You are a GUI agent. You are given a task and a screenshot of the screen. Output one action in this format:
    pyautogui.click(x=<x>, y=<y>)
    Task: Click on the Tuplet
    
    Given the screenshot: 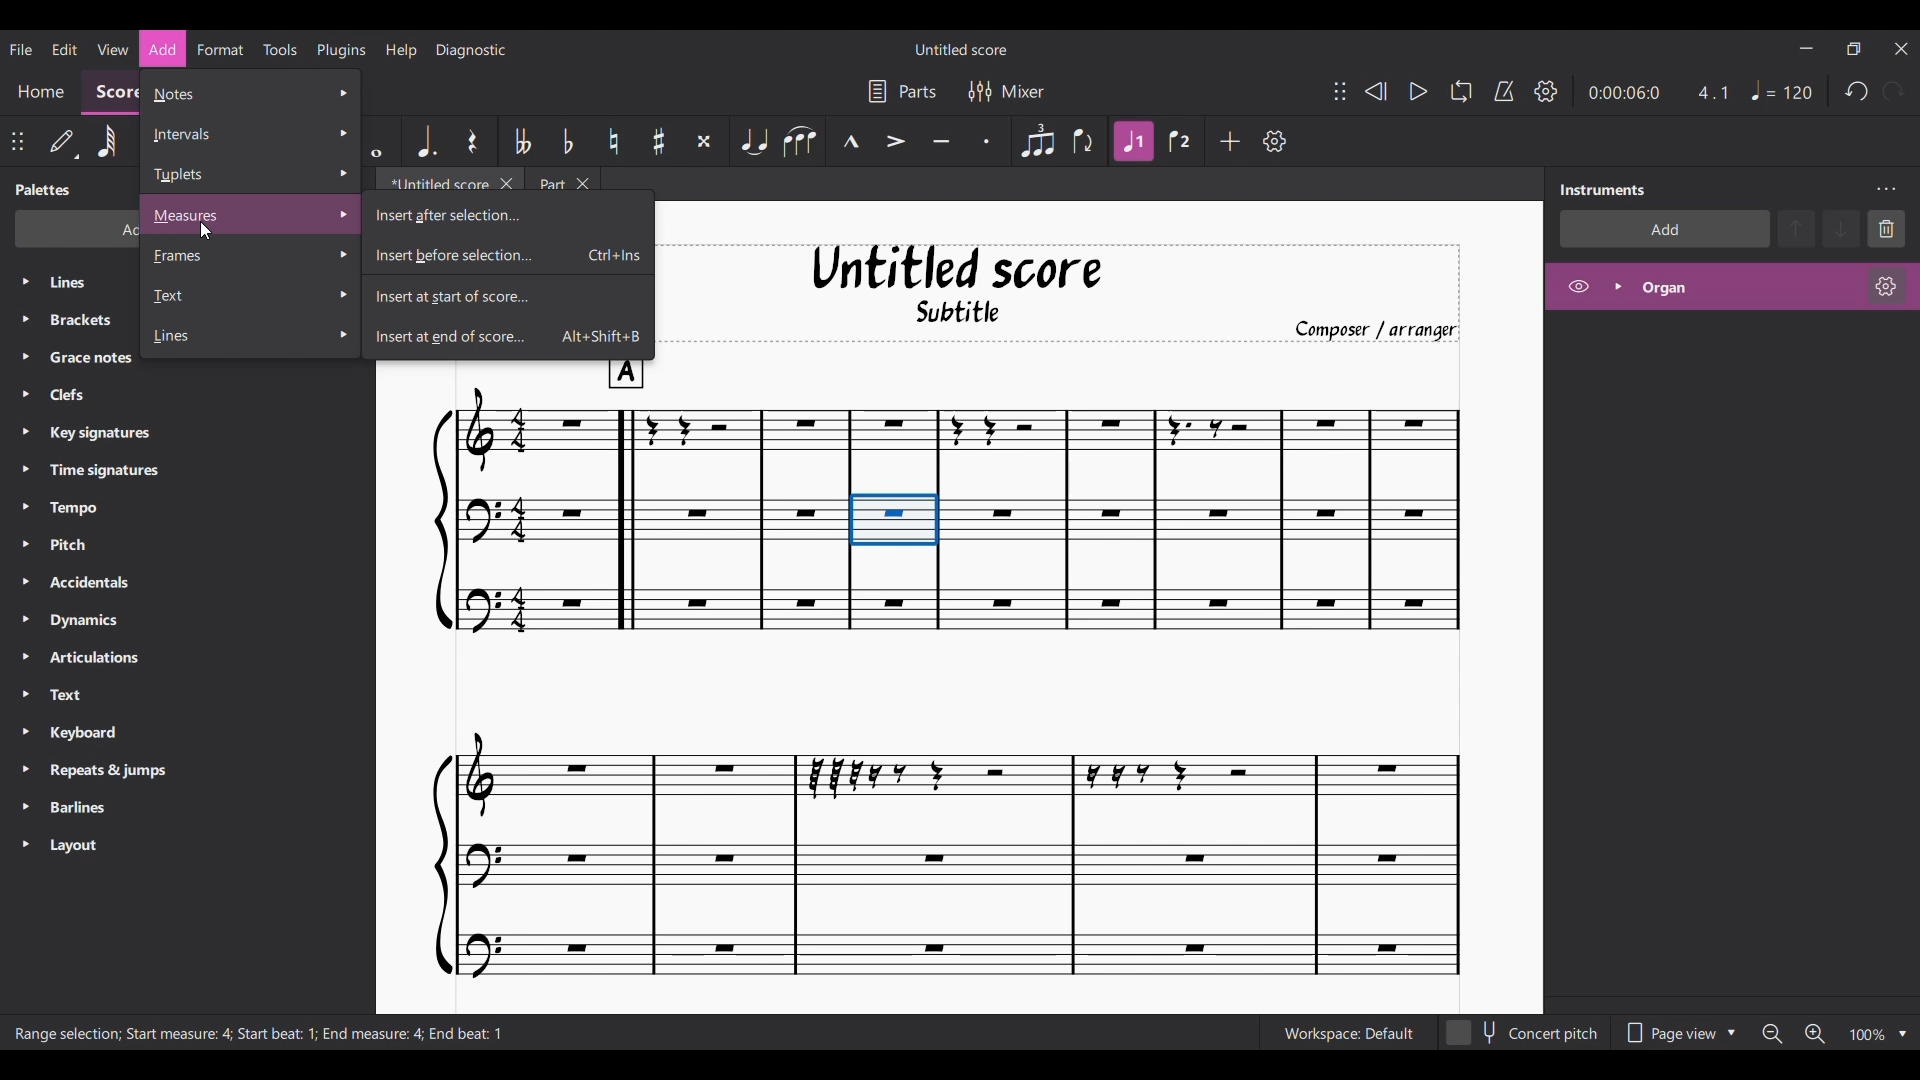 What is the action you would take?
    pyautogui.click(x=1038, y=142)
    